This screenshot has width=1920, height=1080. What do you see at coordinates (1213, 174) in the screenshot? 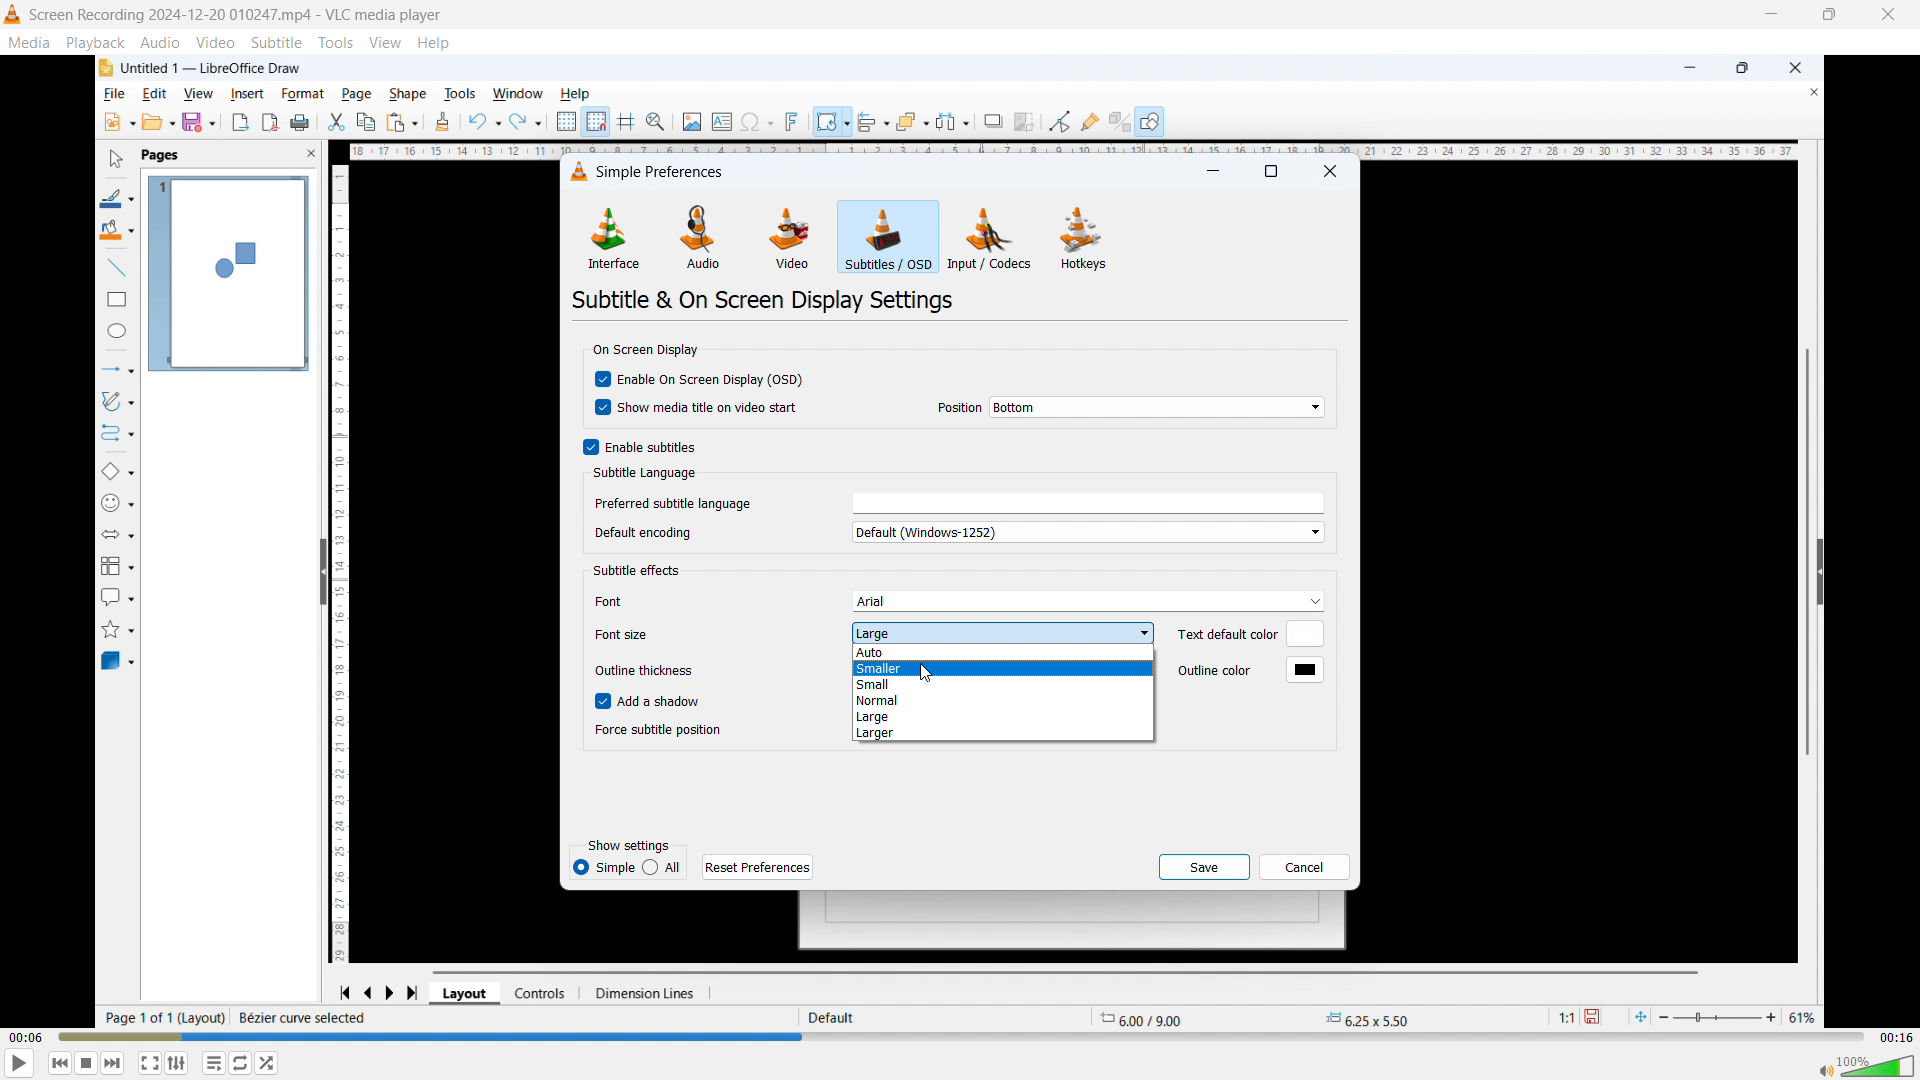
I see `minimise ` at bounding box center [1213, 174].